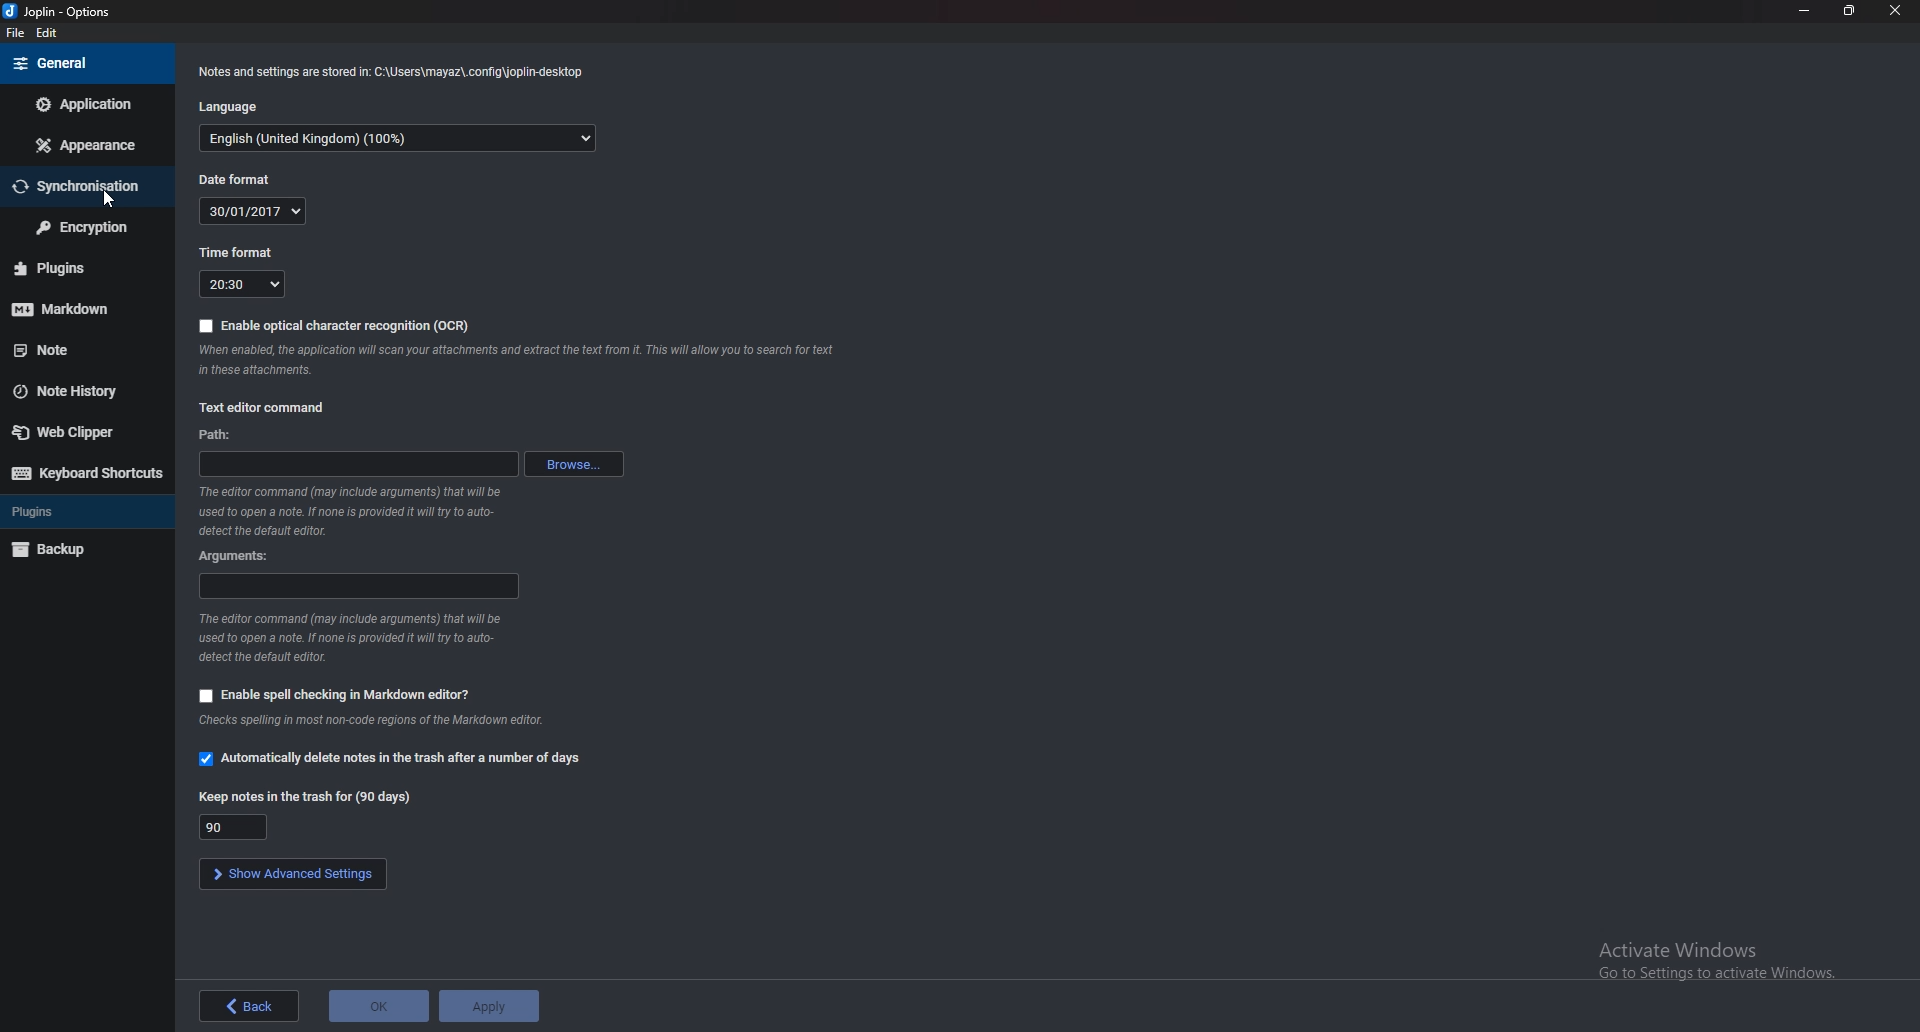  Describe the element at coordinates (229, 107) in the screenshot. I see `language` at that location.